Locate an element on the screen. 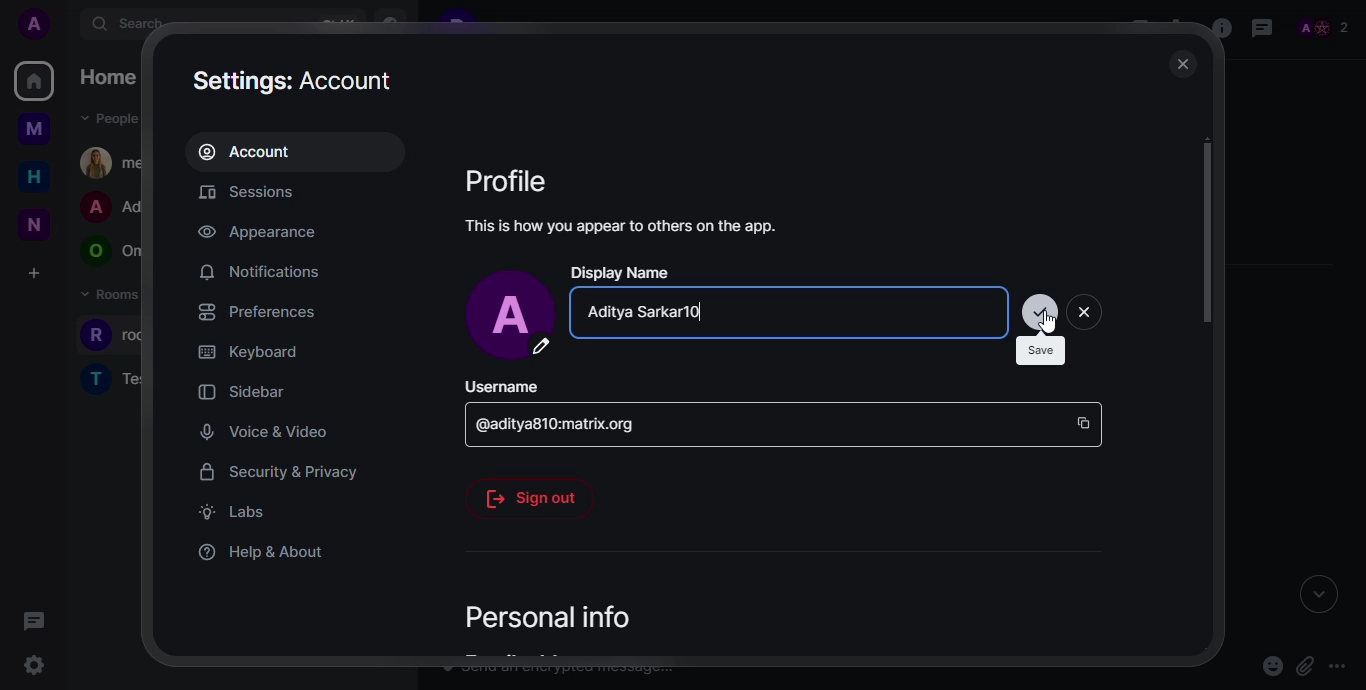  scroll bar is located at coordinates (1207, 246).